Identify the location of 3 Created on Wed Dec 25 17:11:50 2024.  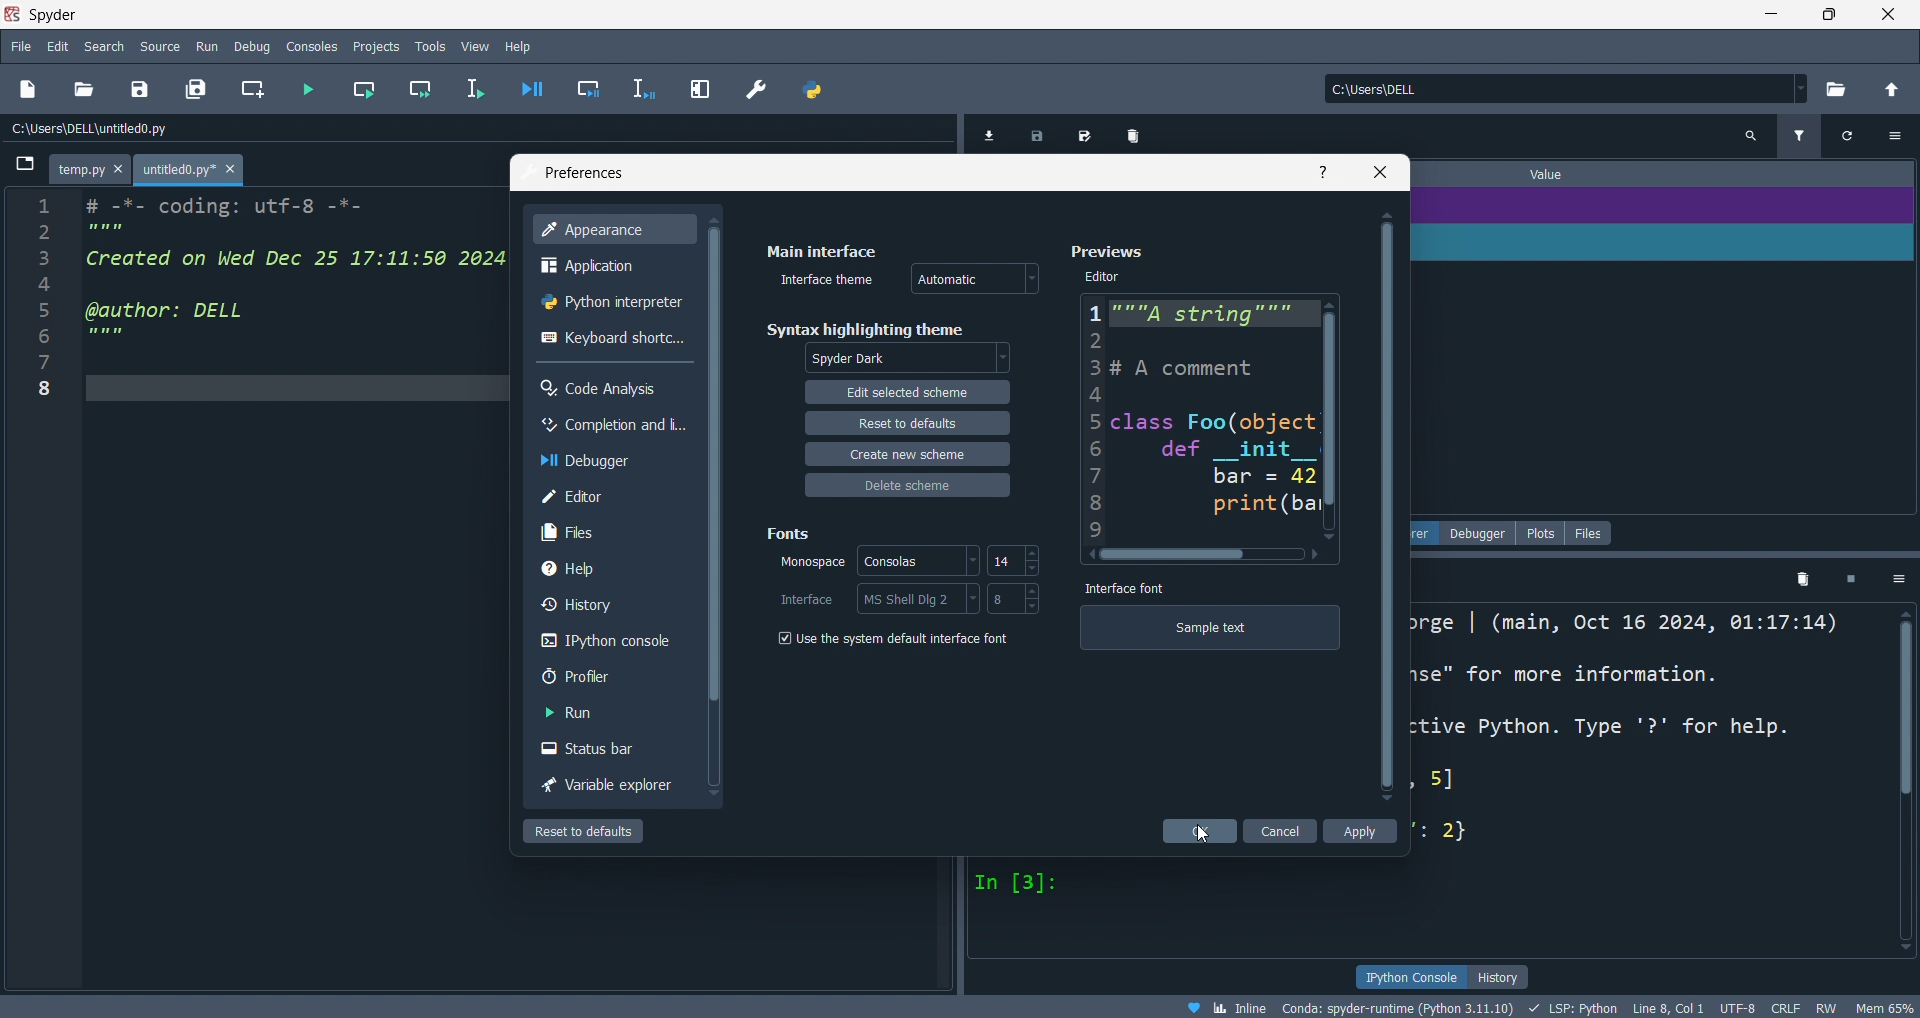
(269, 261).